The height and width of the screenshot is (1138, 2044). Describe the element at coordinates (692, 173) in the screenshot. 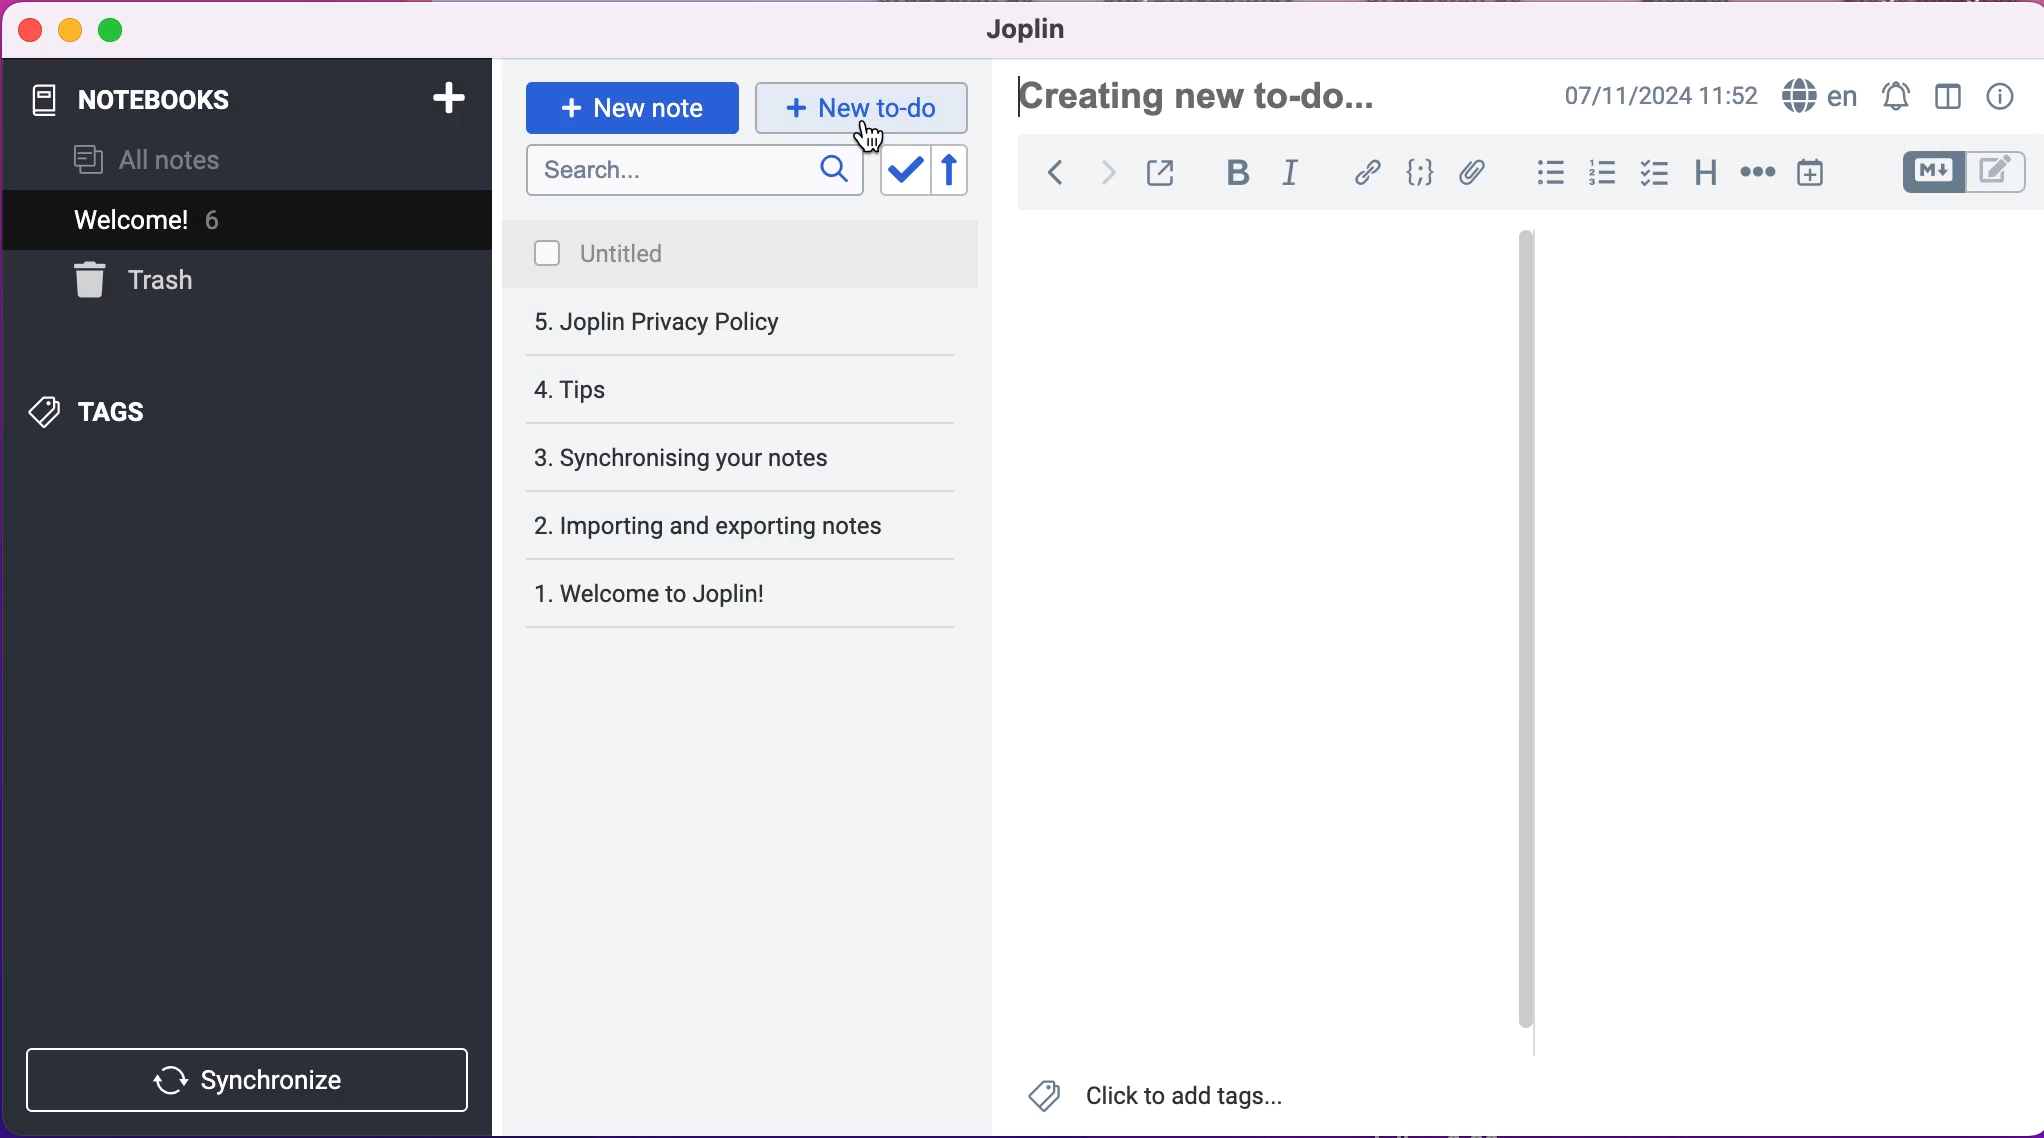

I see `search` at that location.